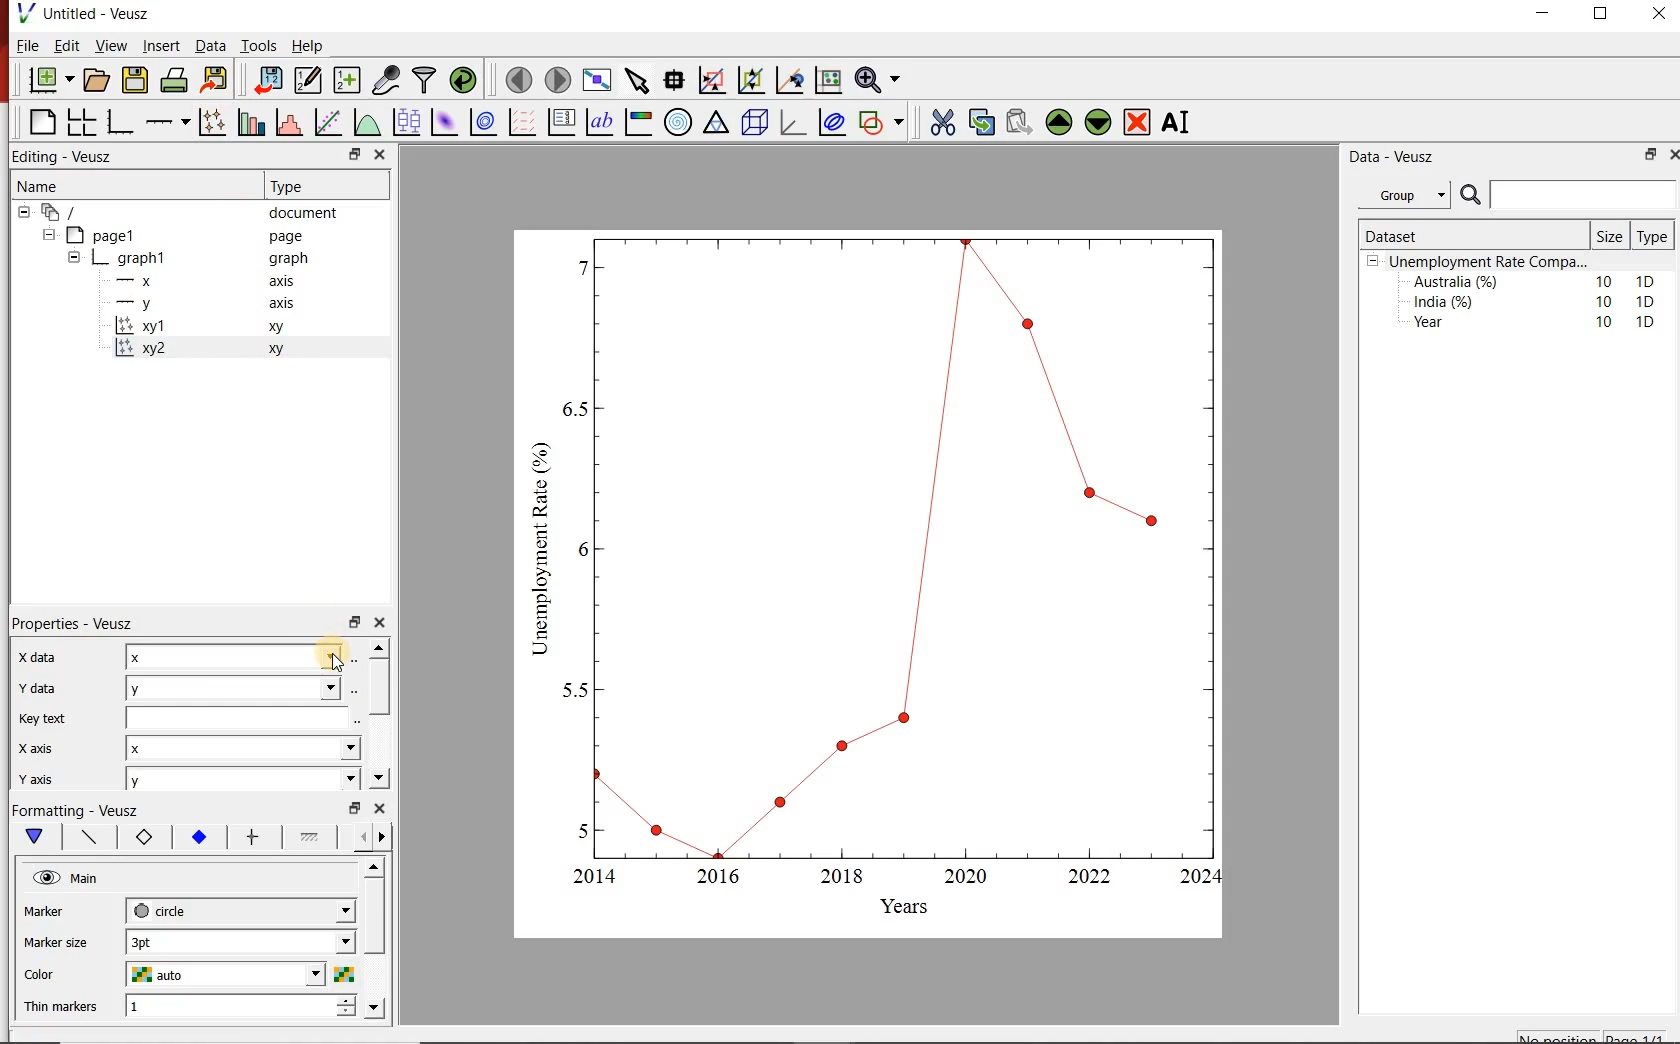 The height and width of the screenshot is (1044, 1680). Describe the element at coordinates (676, 79) in the screenshot. I see `read the data points` at that location.